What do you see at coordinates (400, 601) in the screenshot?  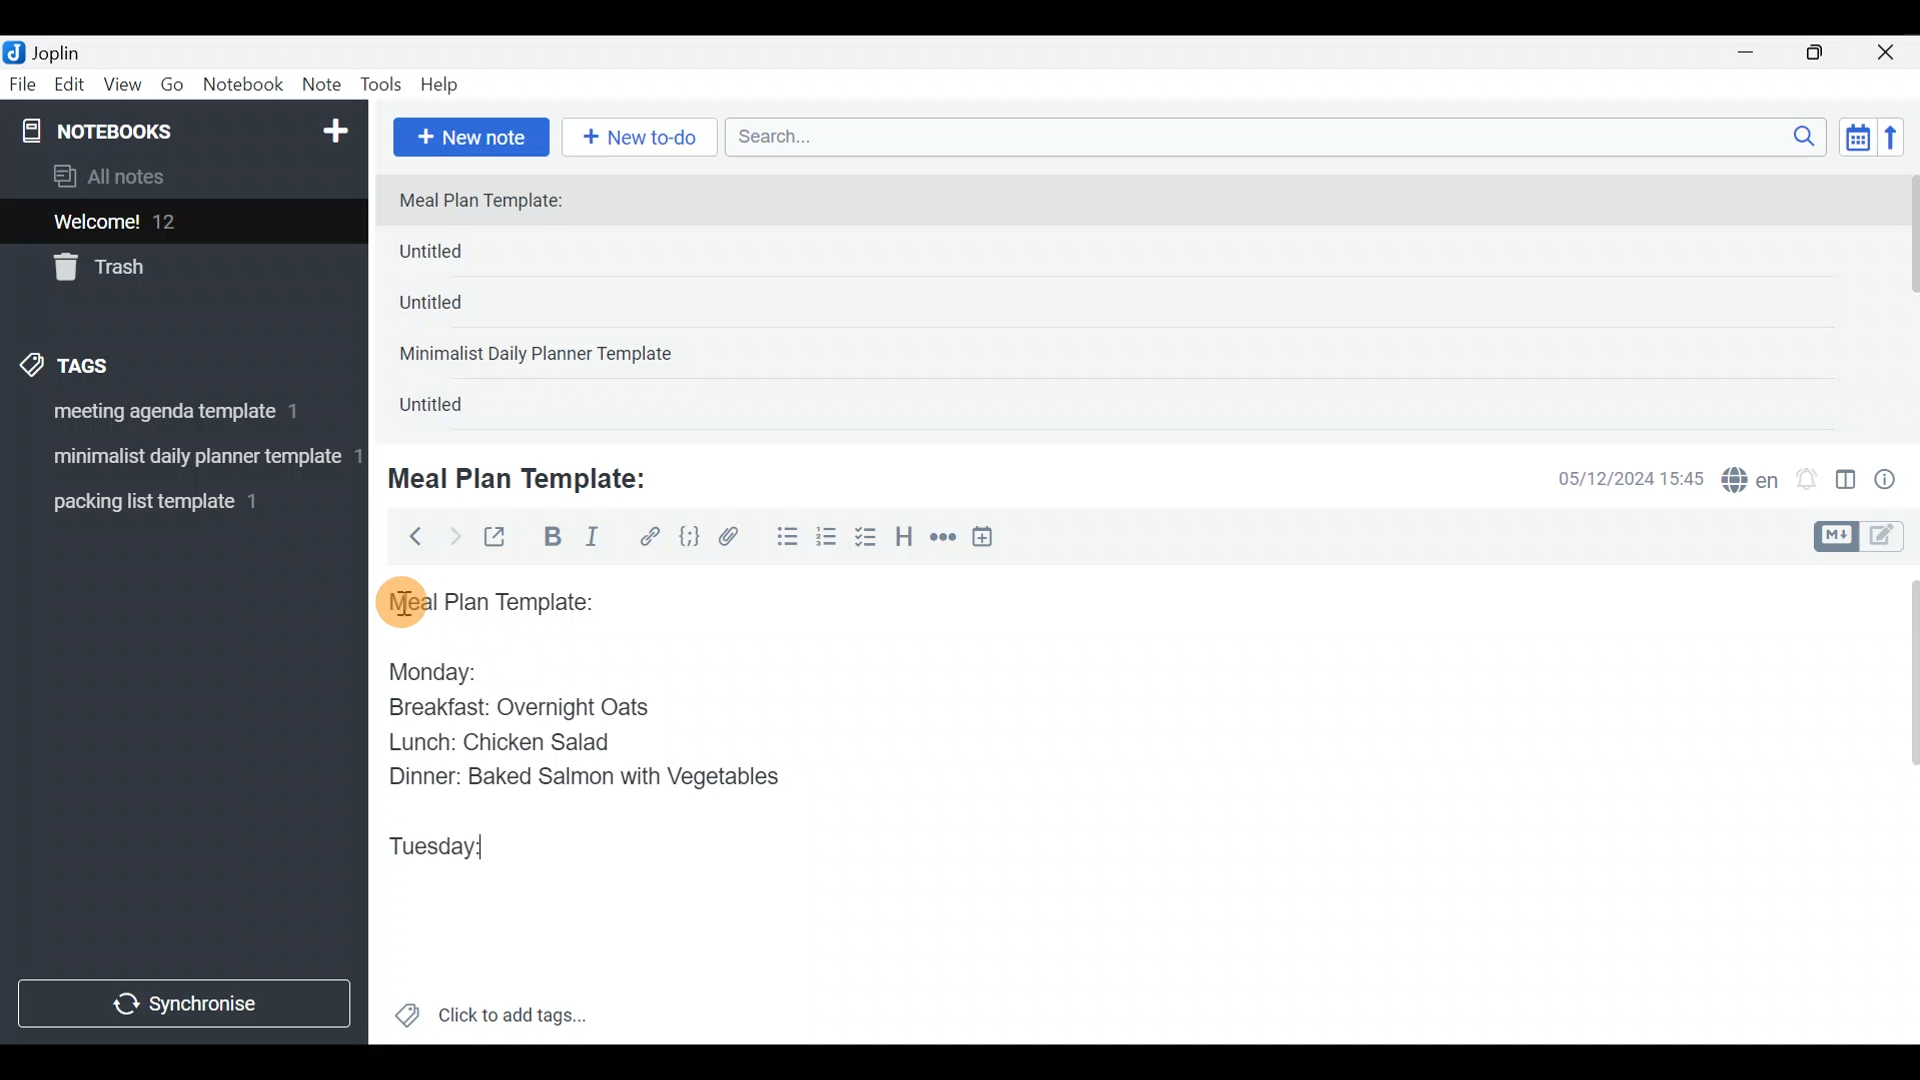 I see `cursor` at bounding box center [400, 601].